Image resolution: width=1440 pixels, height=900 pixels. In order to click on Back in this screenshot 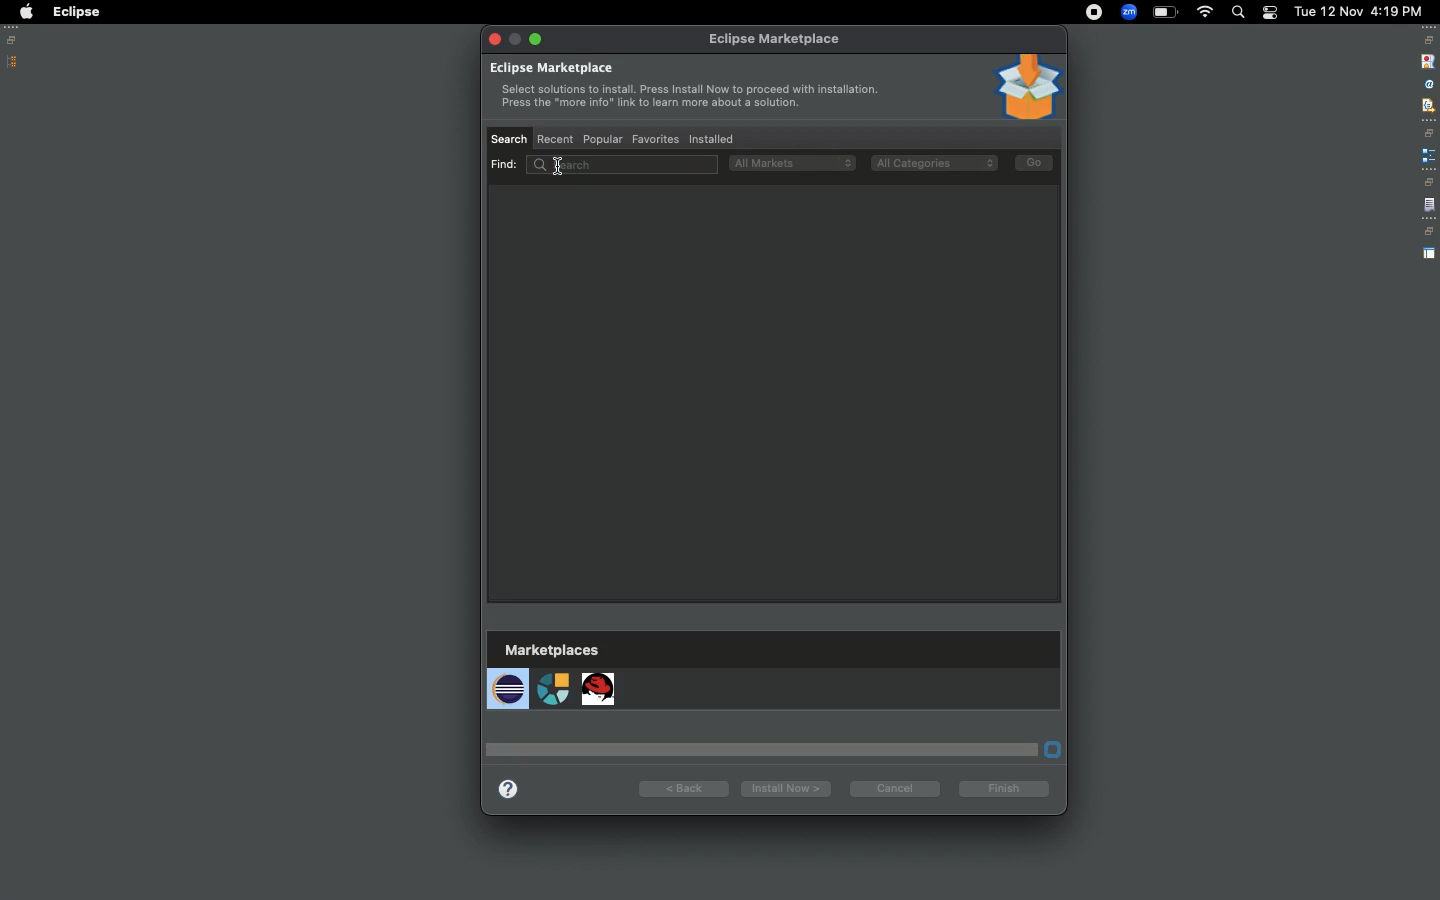, I will do `click(683, 787)`.